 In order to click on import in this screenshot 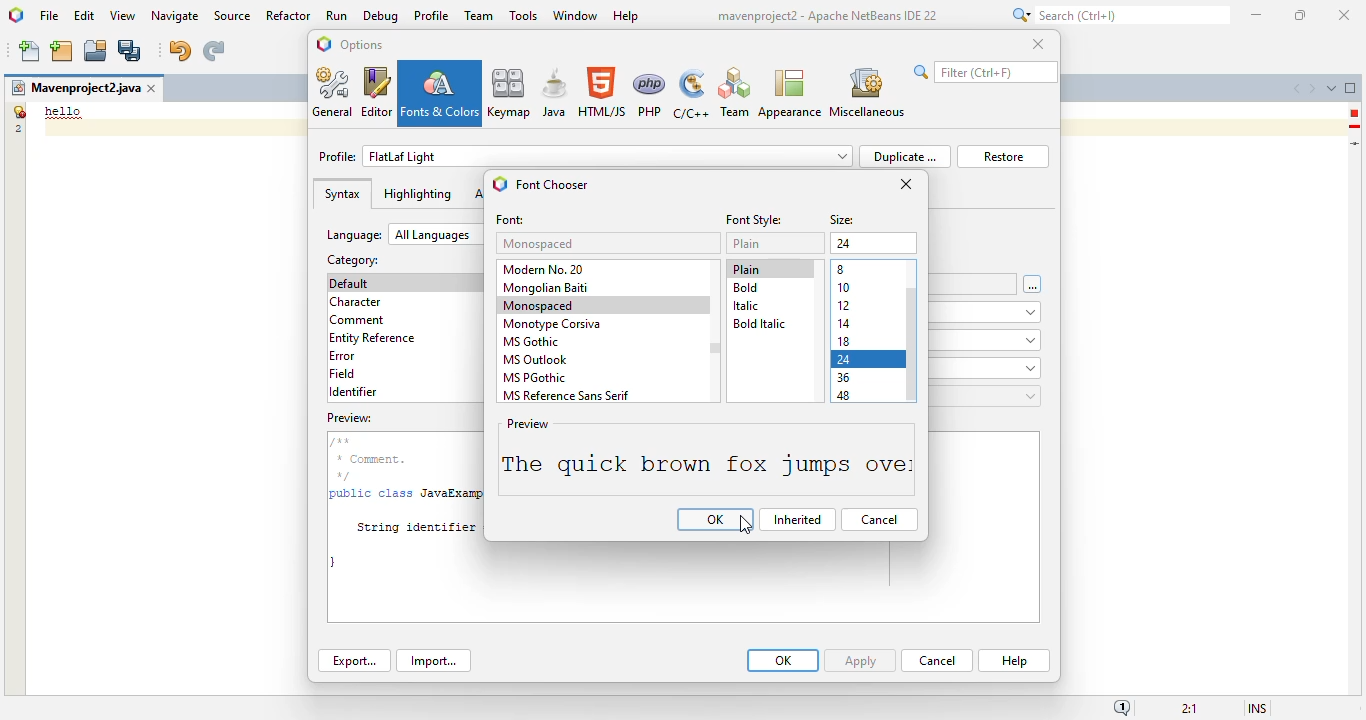, I will do `click(433, 661)`.